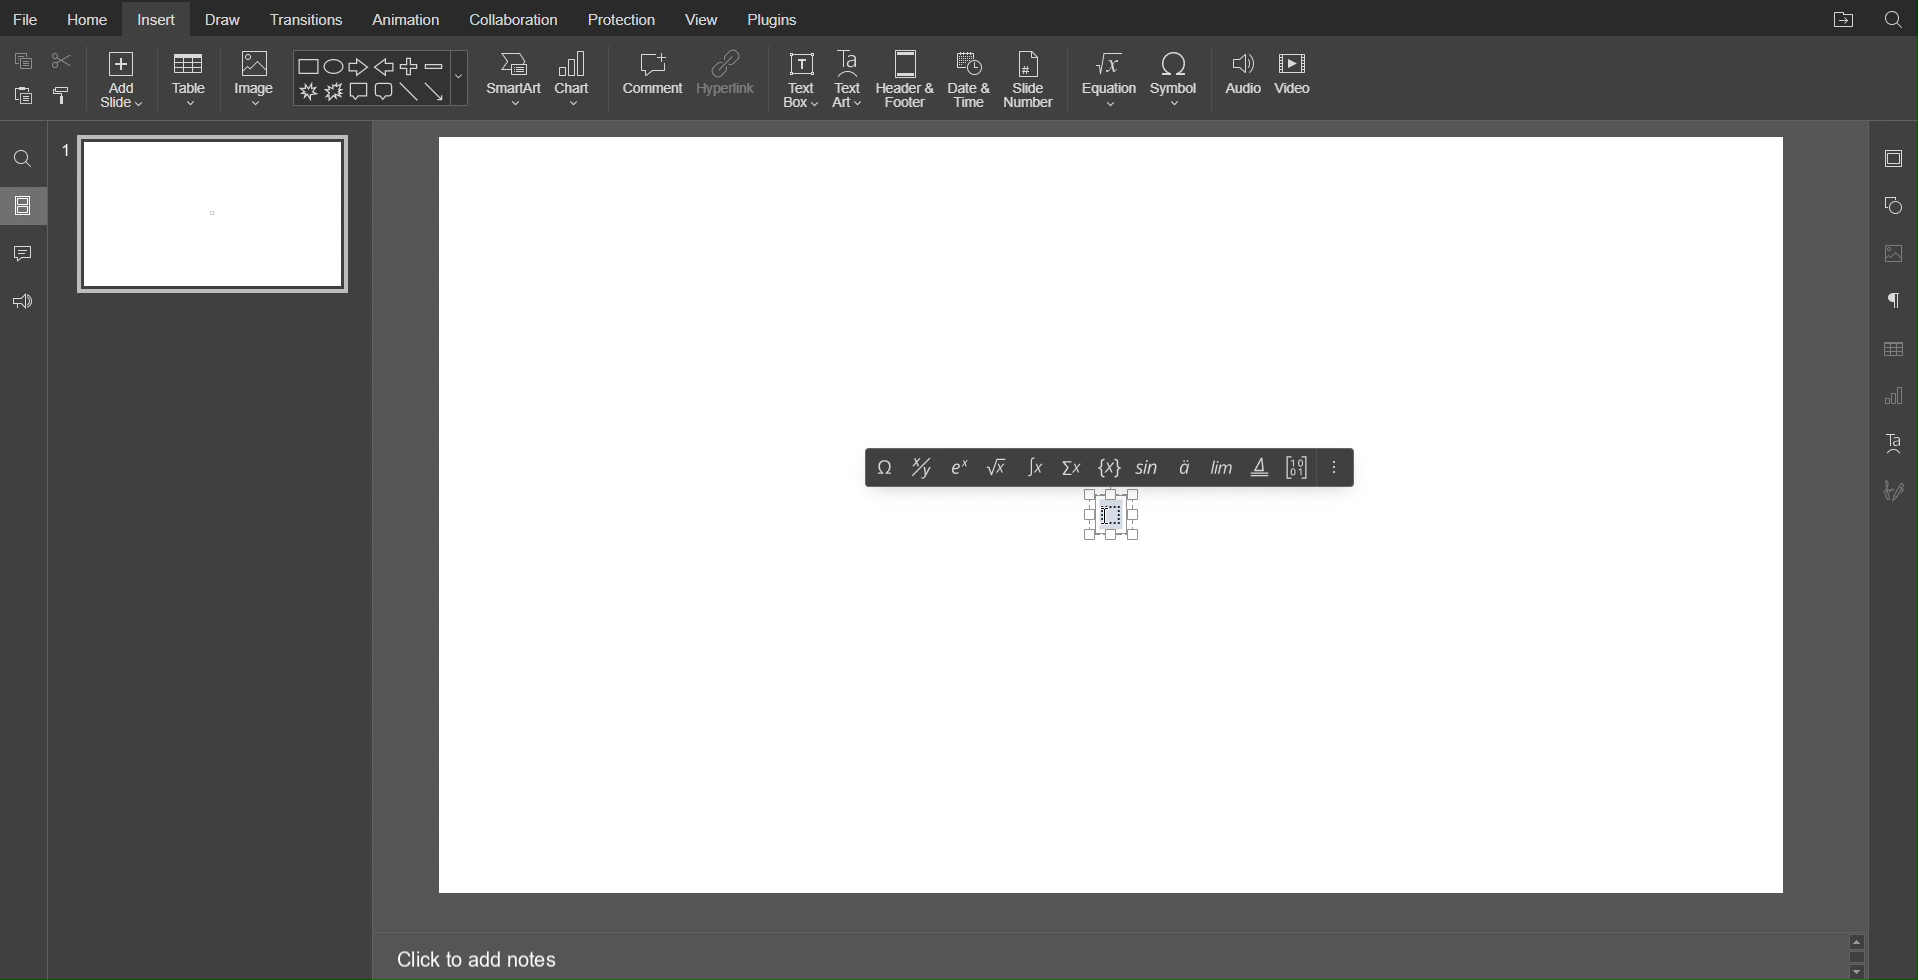 This screenshot has height=980, width=1918. Describe the element at coordinates (26, 302) in the screenshot. I see `Feedback and Support` at that location.